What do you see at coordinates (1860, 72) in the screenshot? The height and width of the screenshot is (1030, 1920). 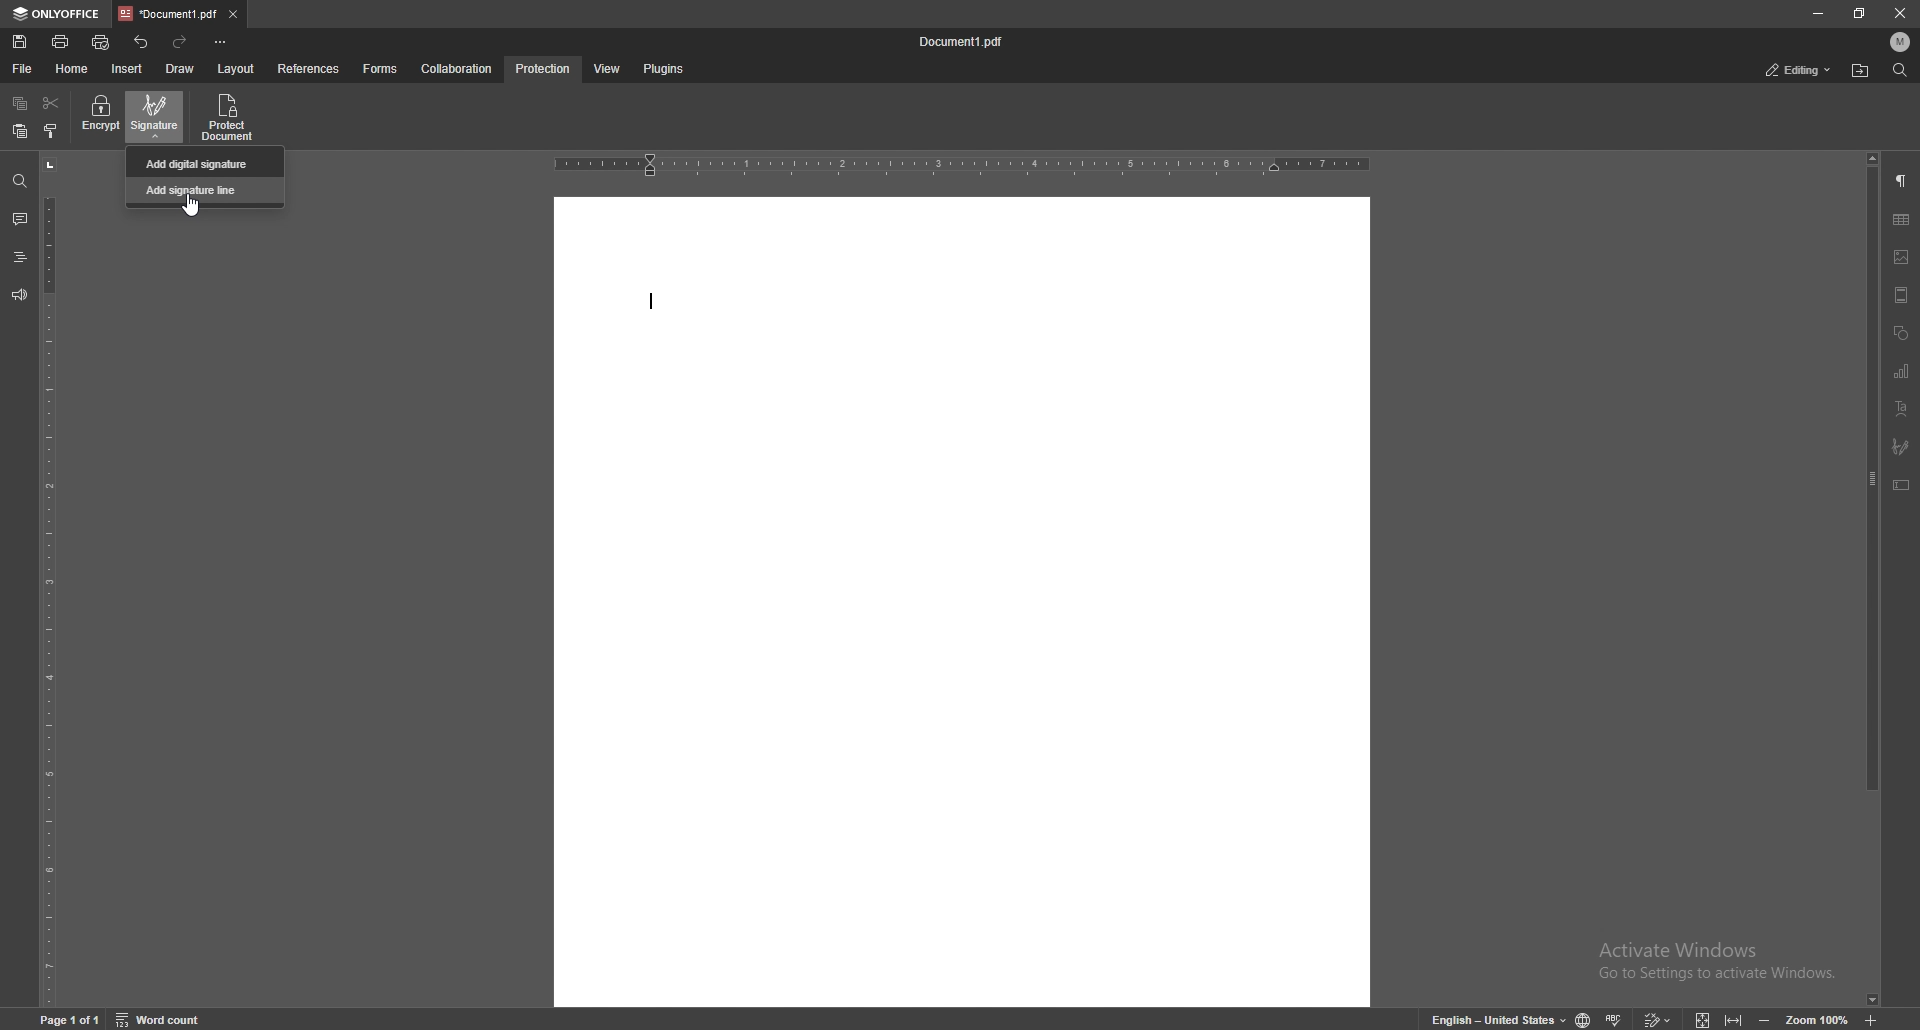 I see `locate file` at bounding box center [1860, 72].